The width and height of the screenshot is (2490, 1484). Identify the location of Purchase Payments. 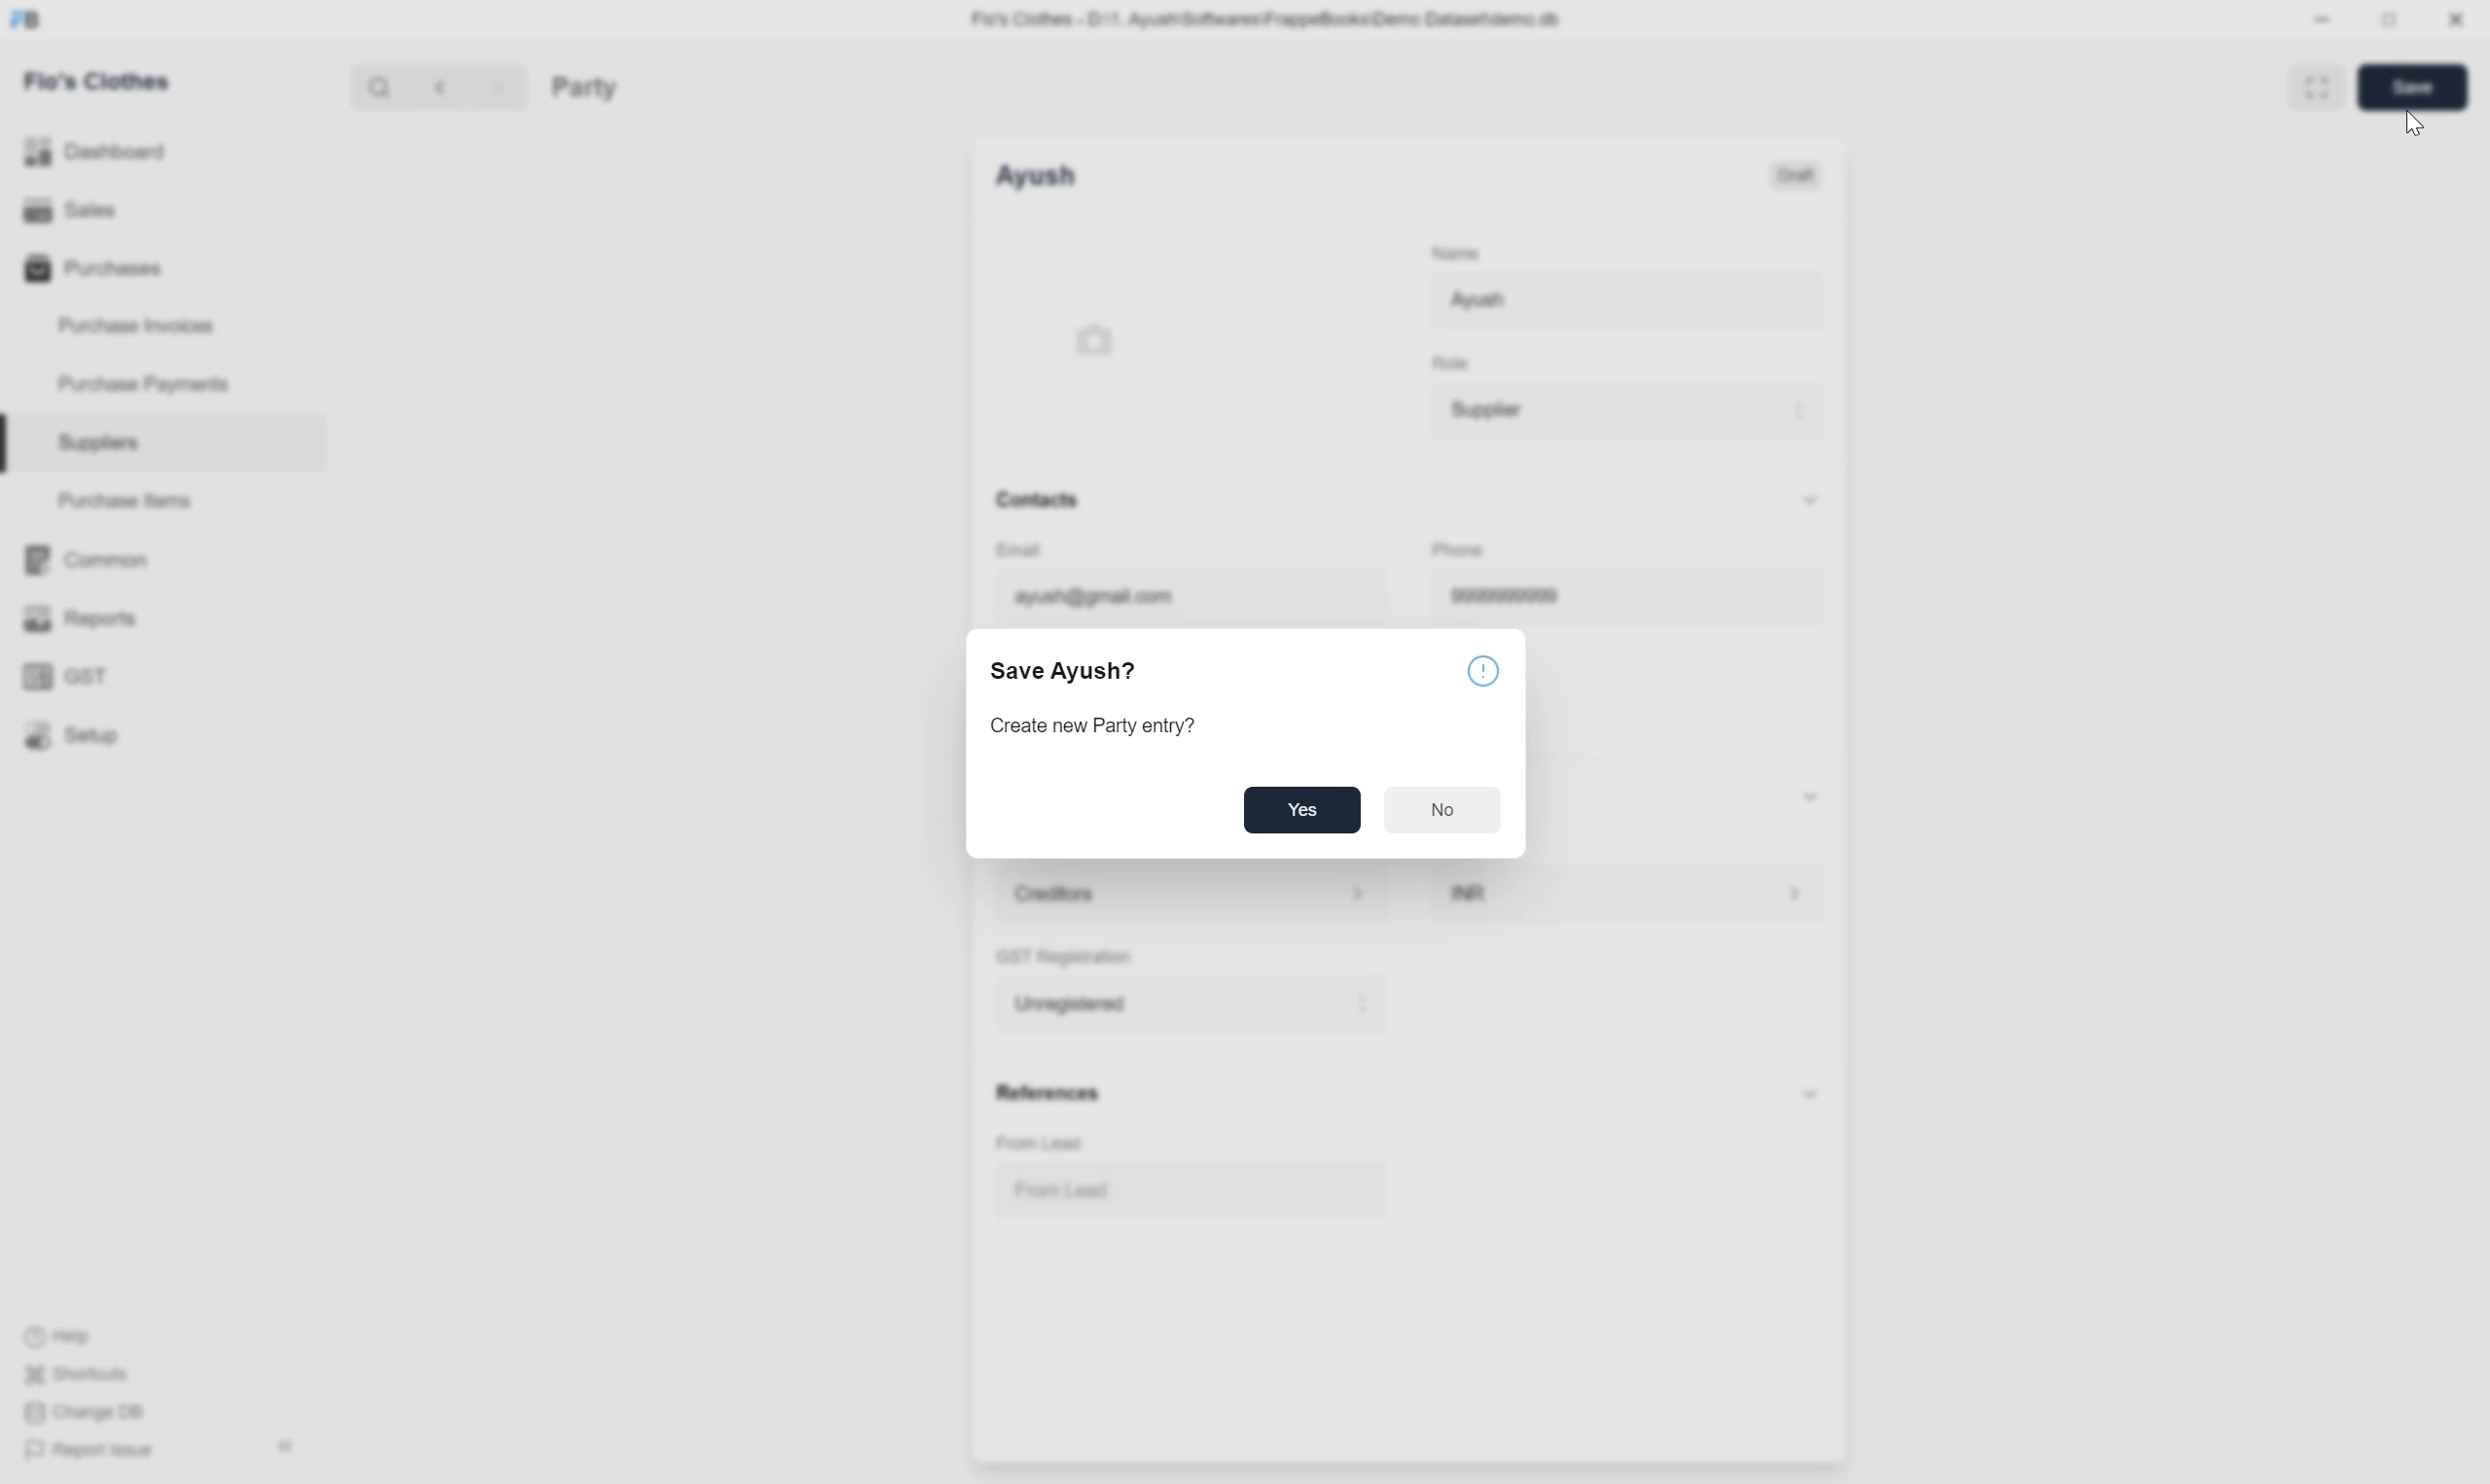
(163, 385).